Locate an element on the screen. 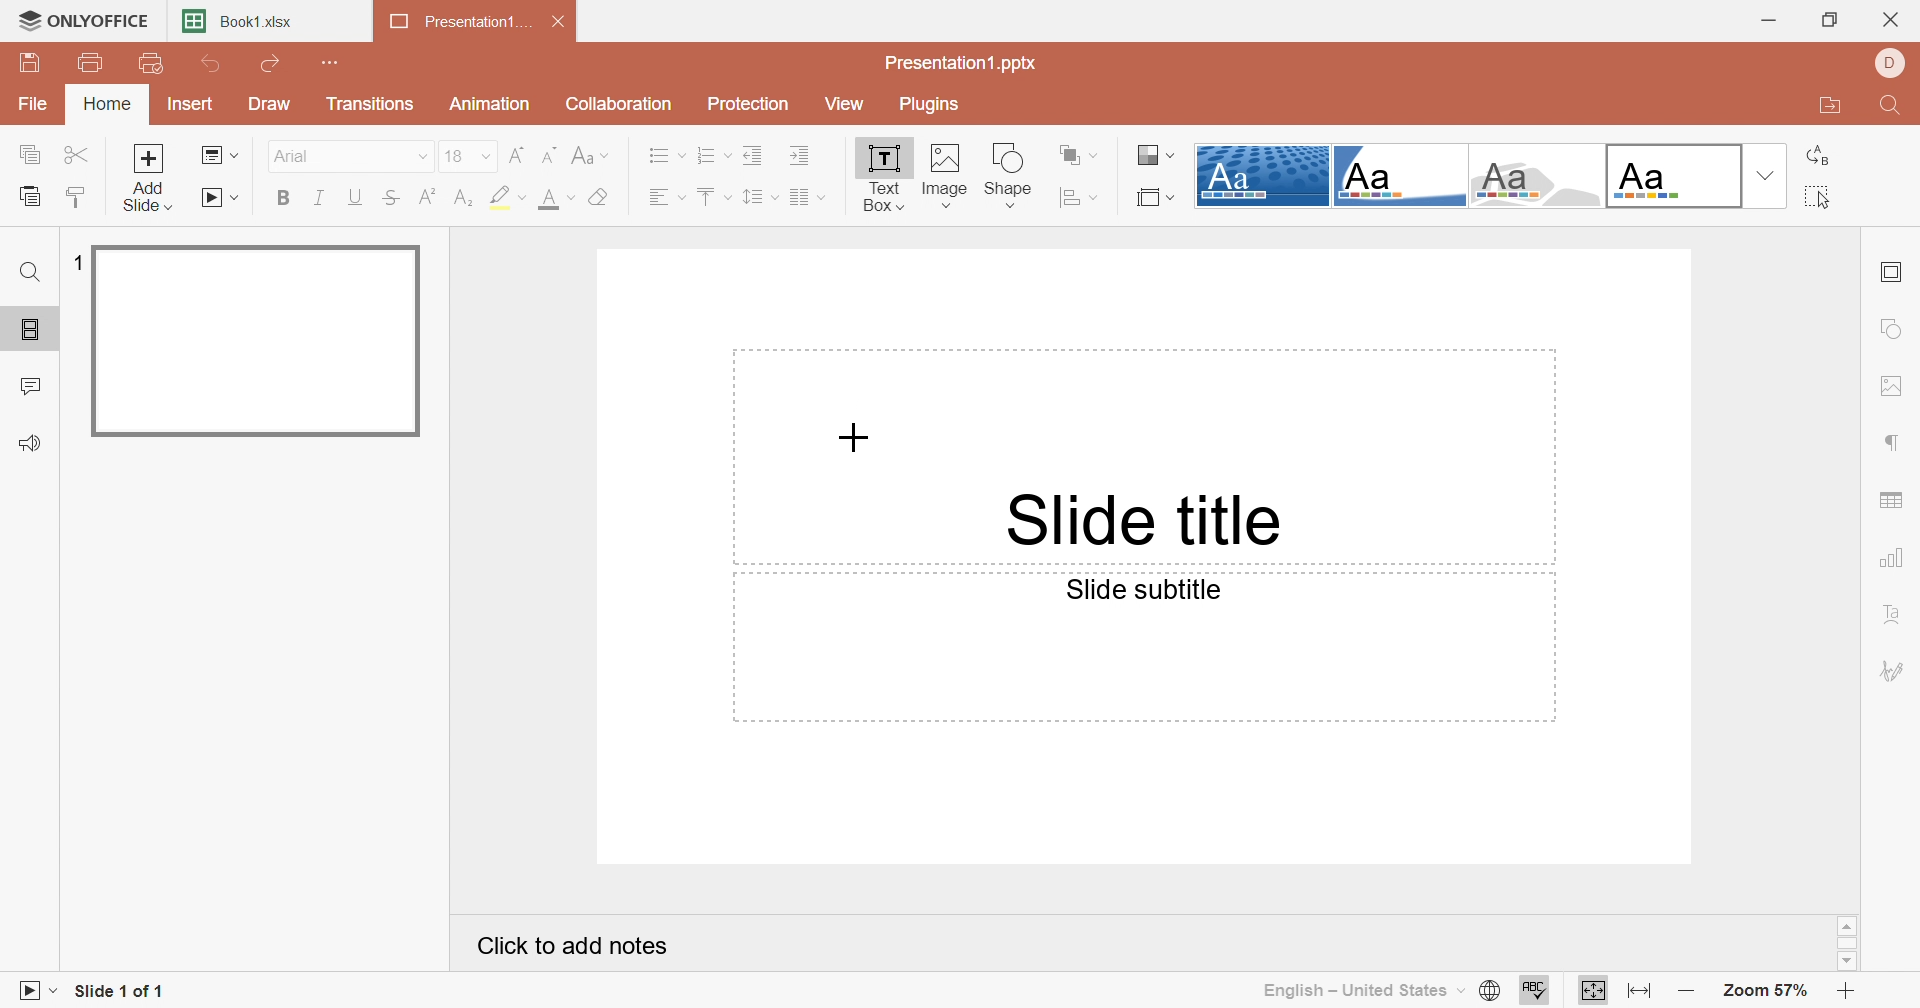 The image size is (1920, 1008). Replace is located at coordinates (1822, 156).